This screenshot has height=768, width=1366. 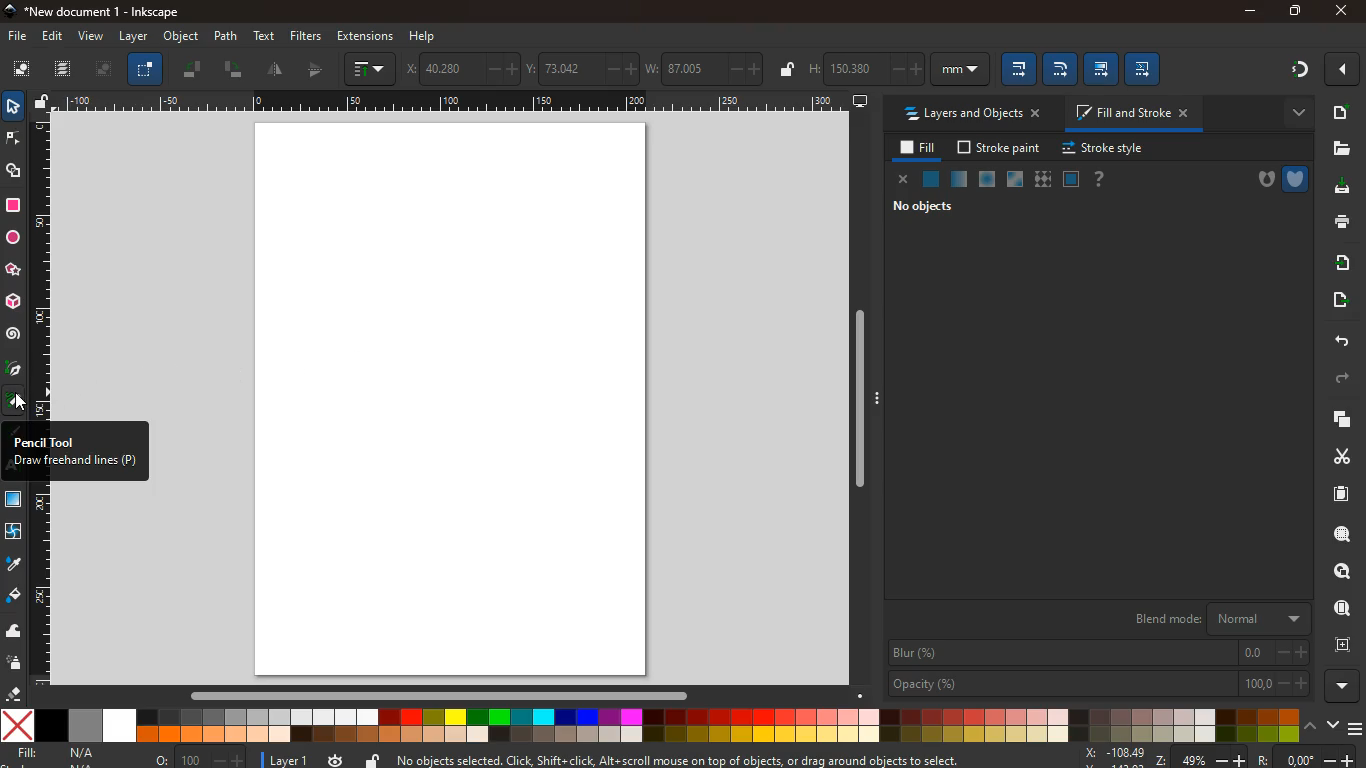 What do you see at coordinates (13, 370) in the screenshot?
I see `pick` at bounding box center [13, 370].